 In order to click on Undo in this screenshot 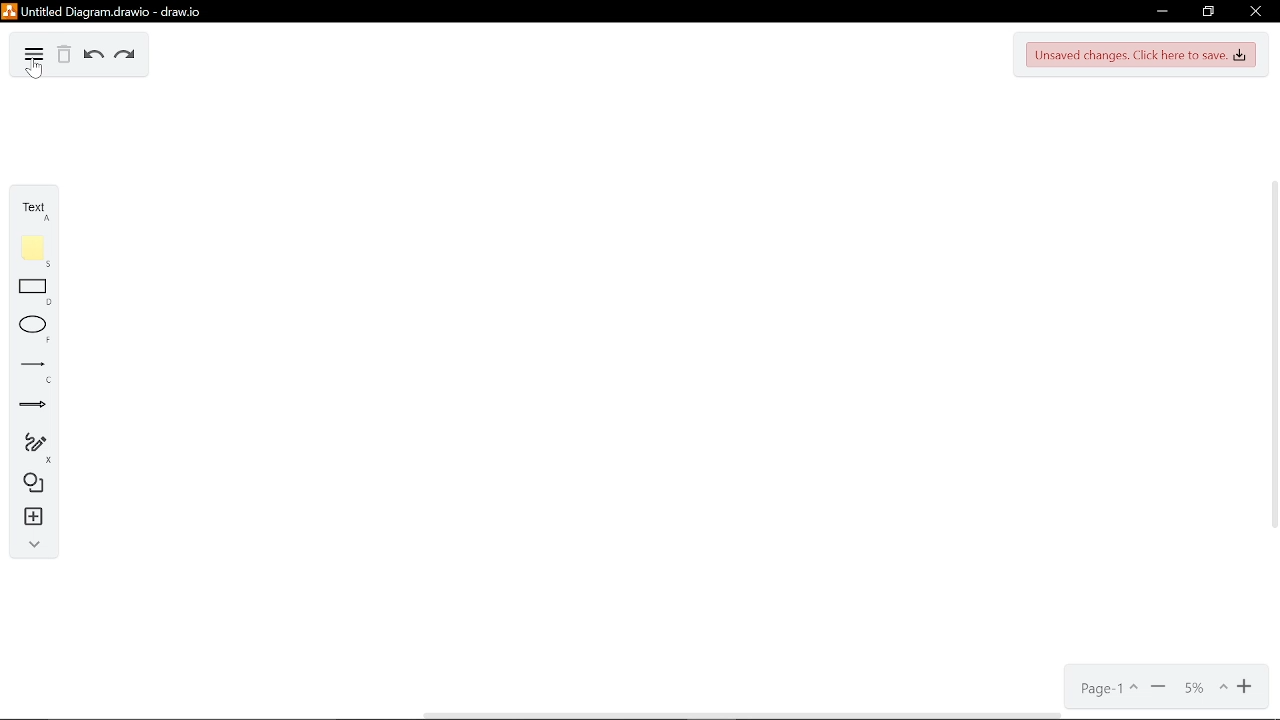, I will do `click(92, 56)`.